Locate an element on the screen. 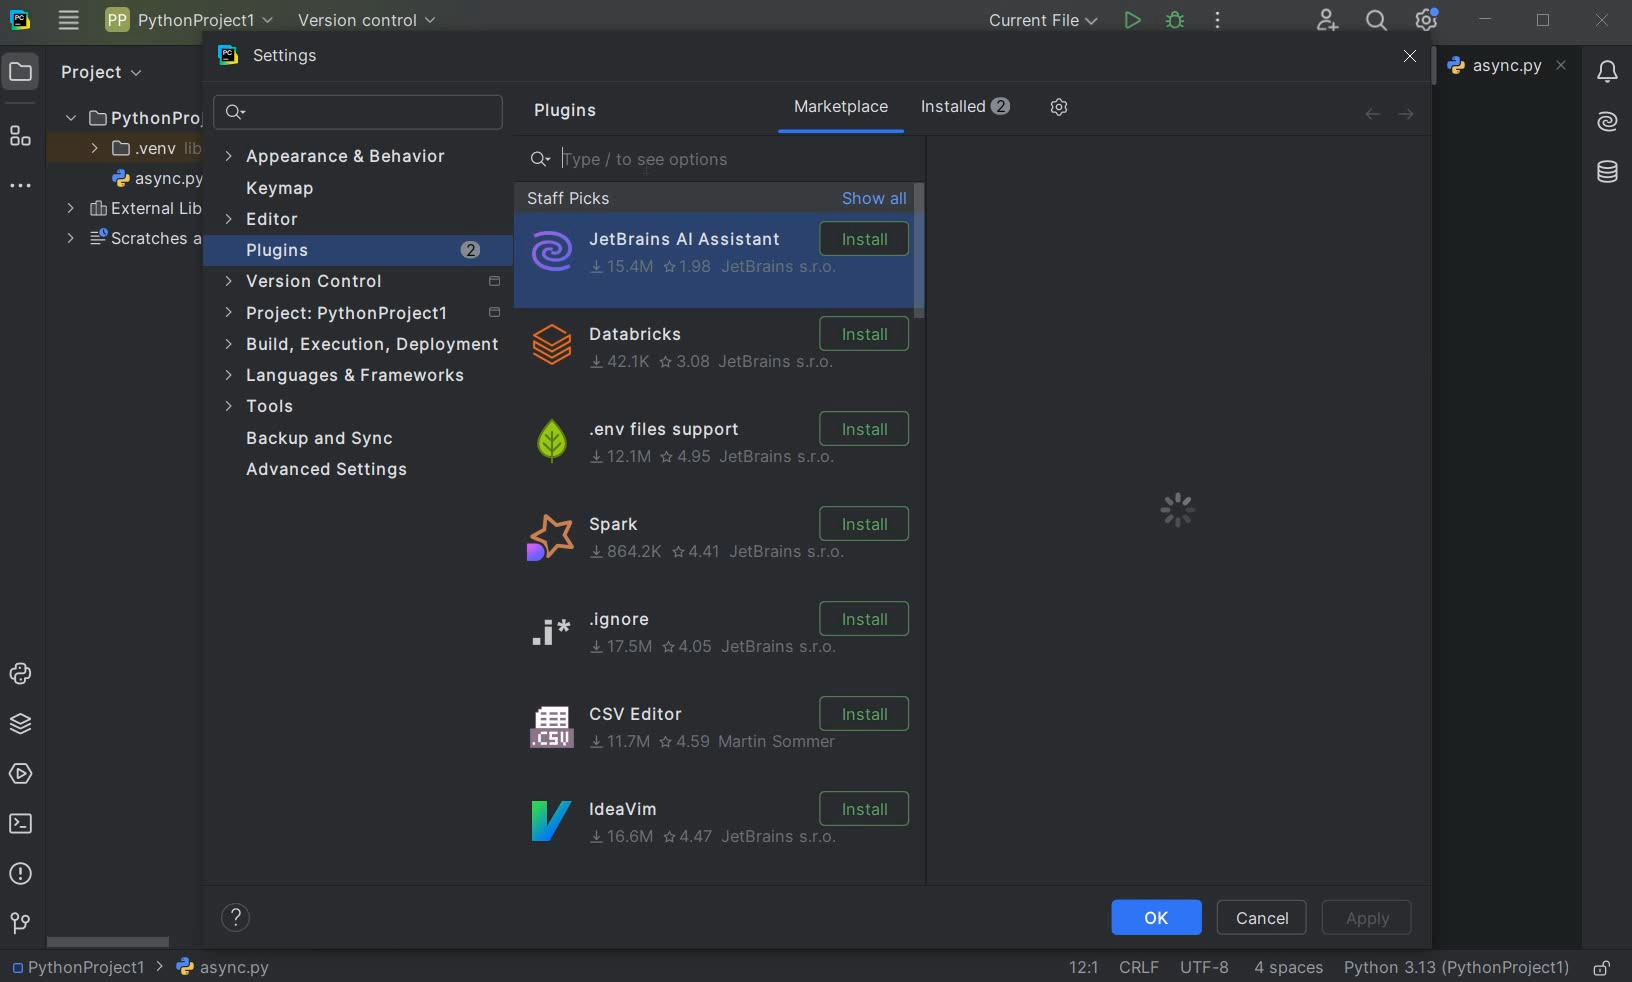 The width and height of the screenshot is (1632, 982). appearance & behavior is located at coordinates (336, 158).